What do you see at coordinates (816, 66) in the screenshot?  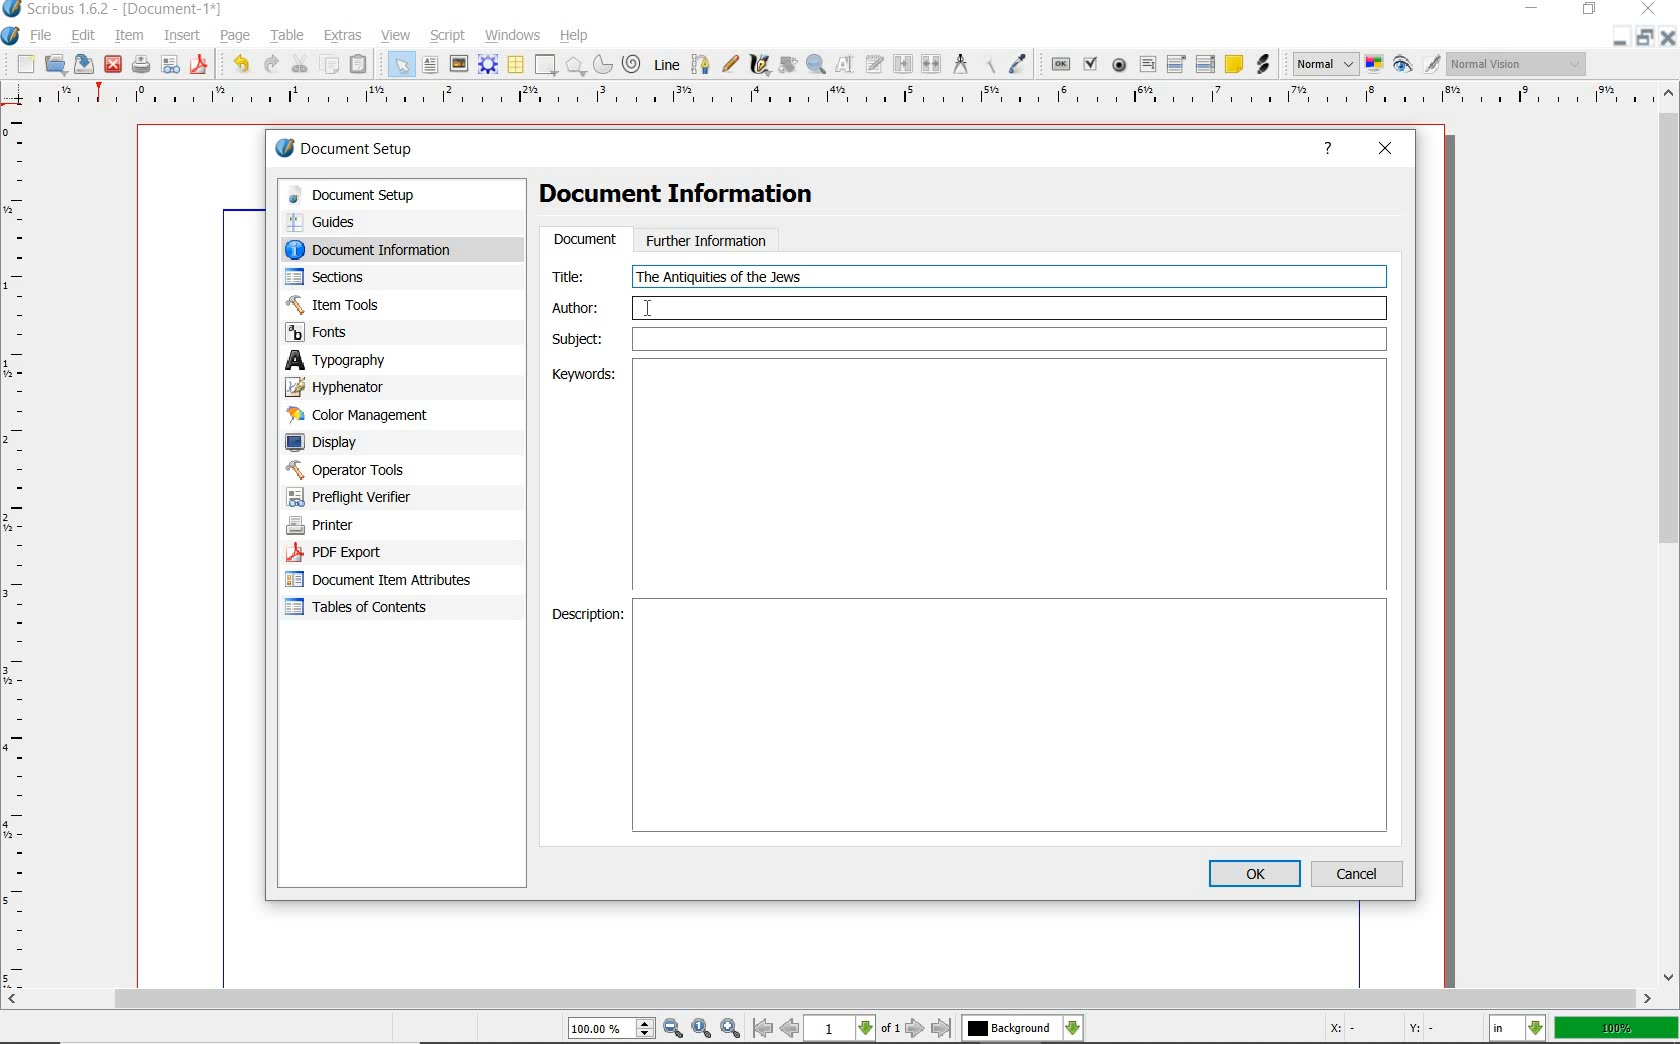 I see `zoom in or zoom out` at bounding box center [816, 66].